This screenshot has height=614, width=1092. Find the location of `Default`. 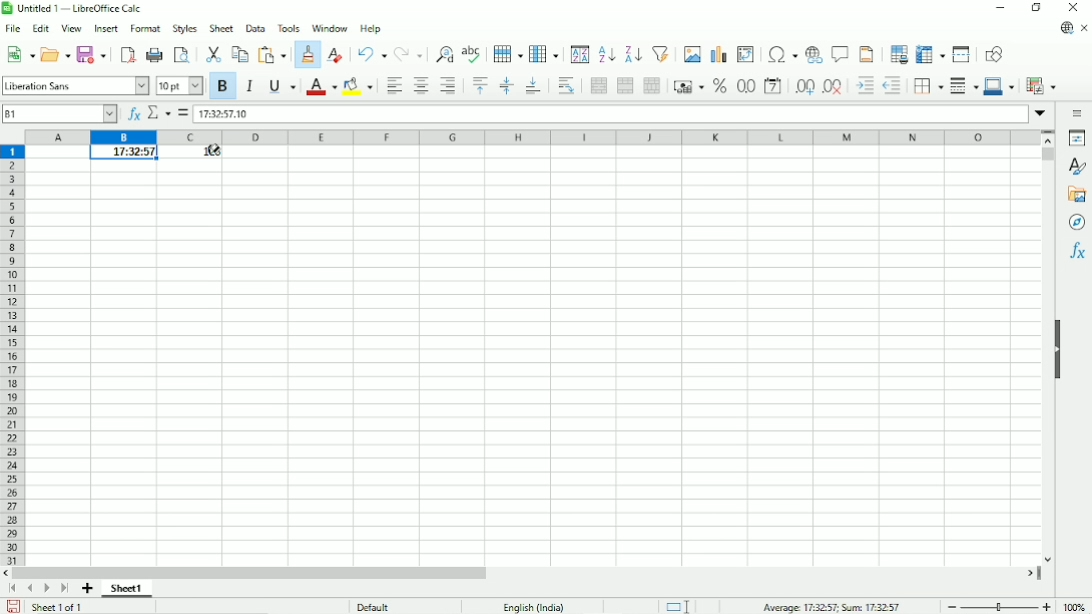

Default is located at coordinates (371, 605).